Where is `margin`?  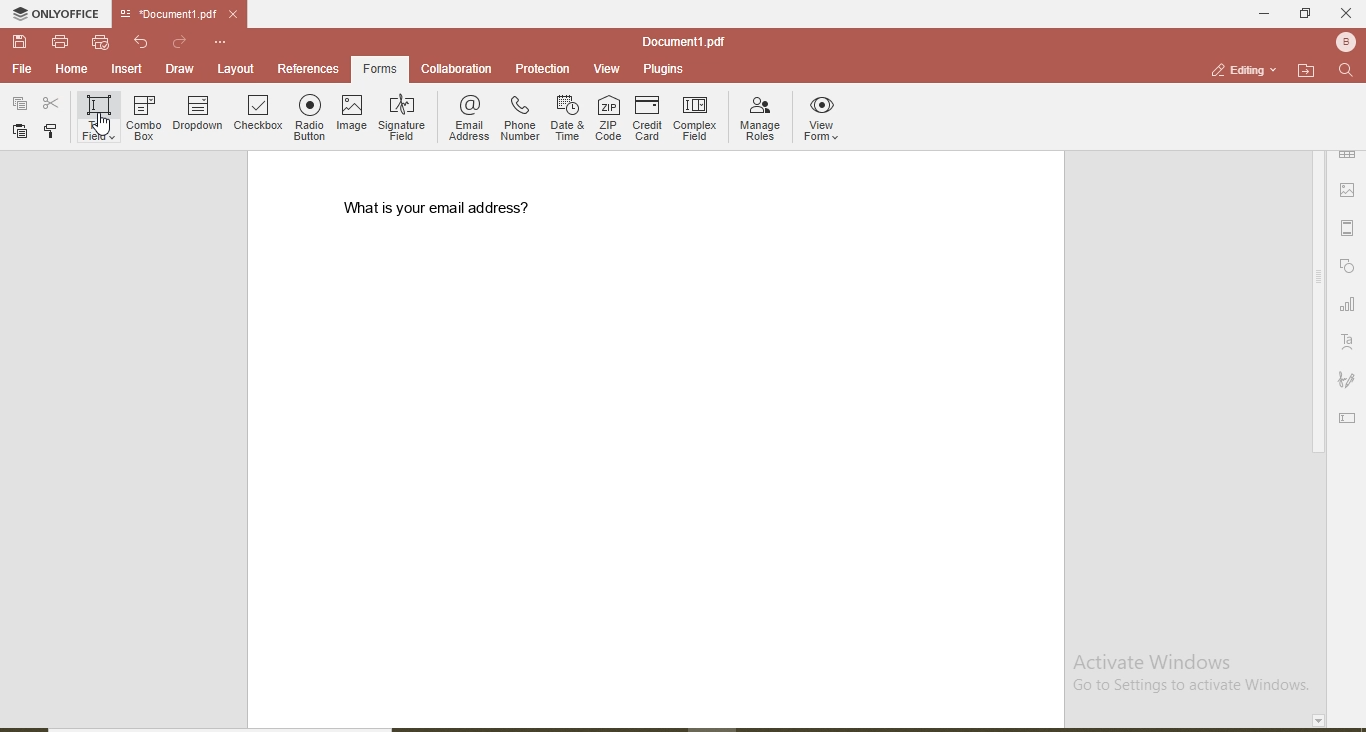 margin is located at coordinates (1347, 228).